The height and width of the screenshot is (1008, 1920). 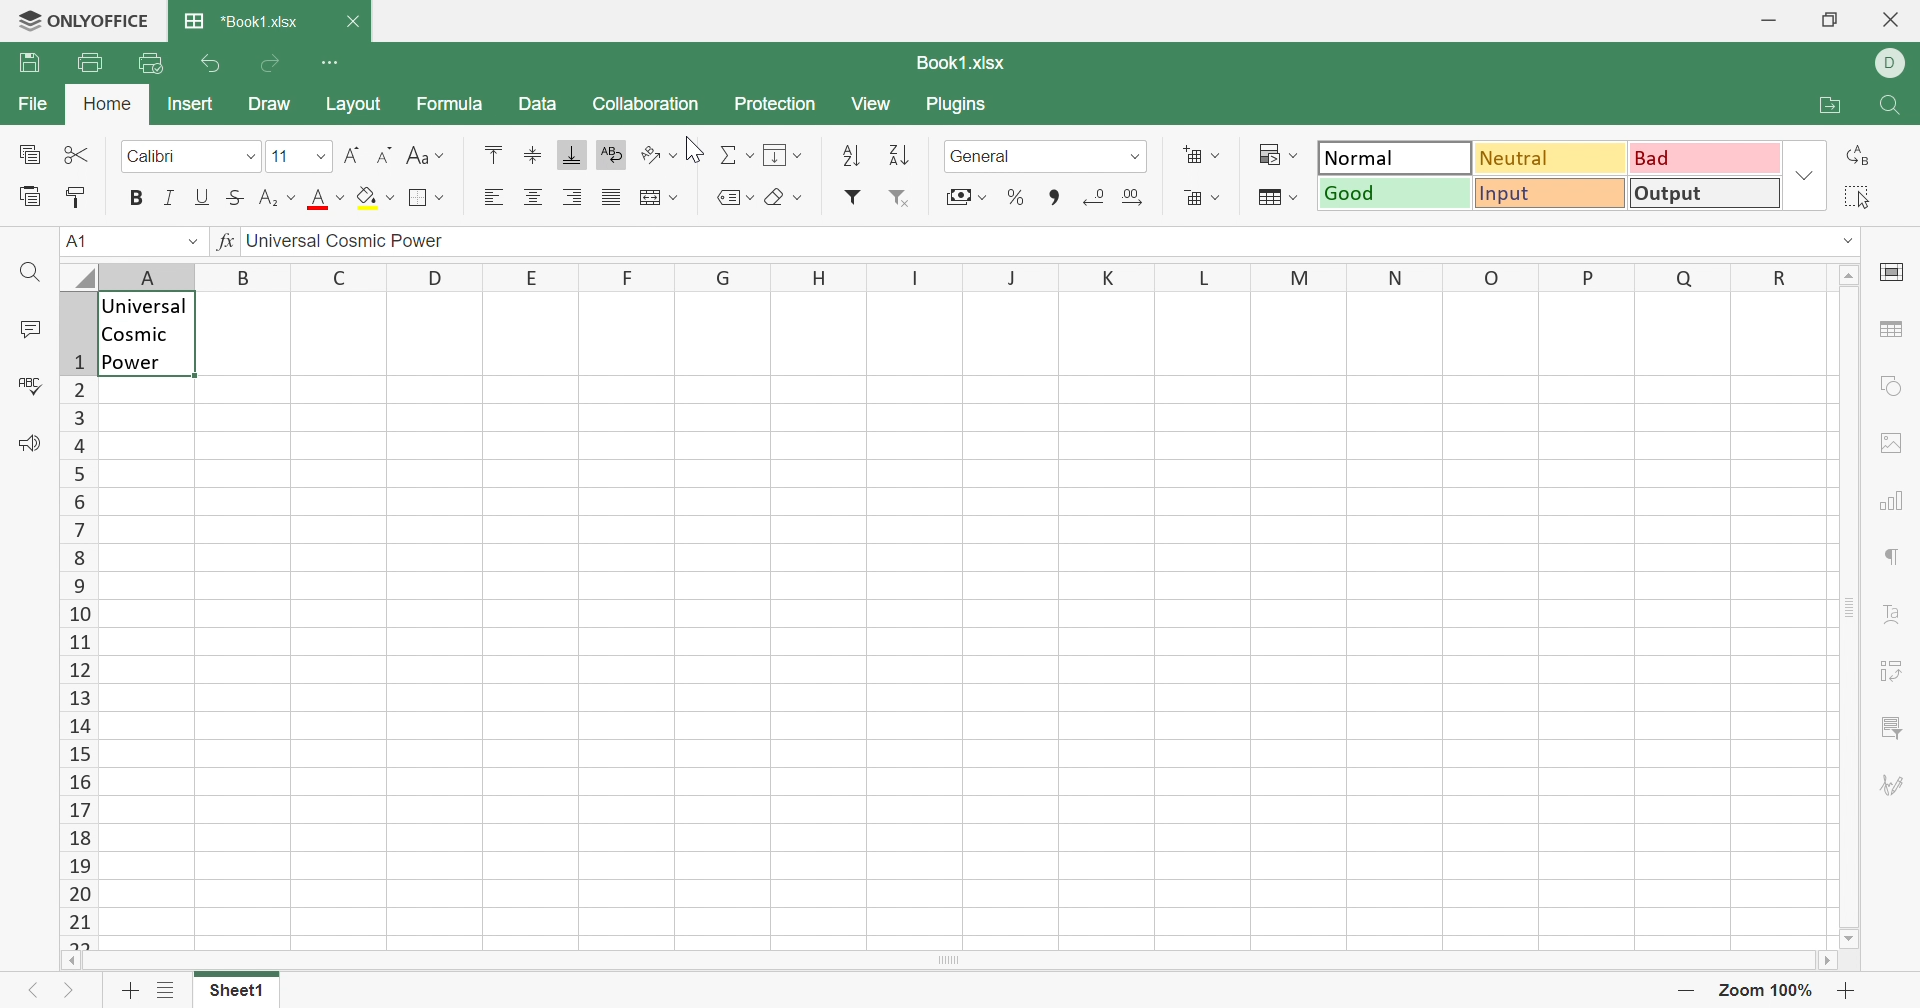 What do you see at coordinates (879, 104) in the screenshot?
I see `View` at bounding box center [879, 104].